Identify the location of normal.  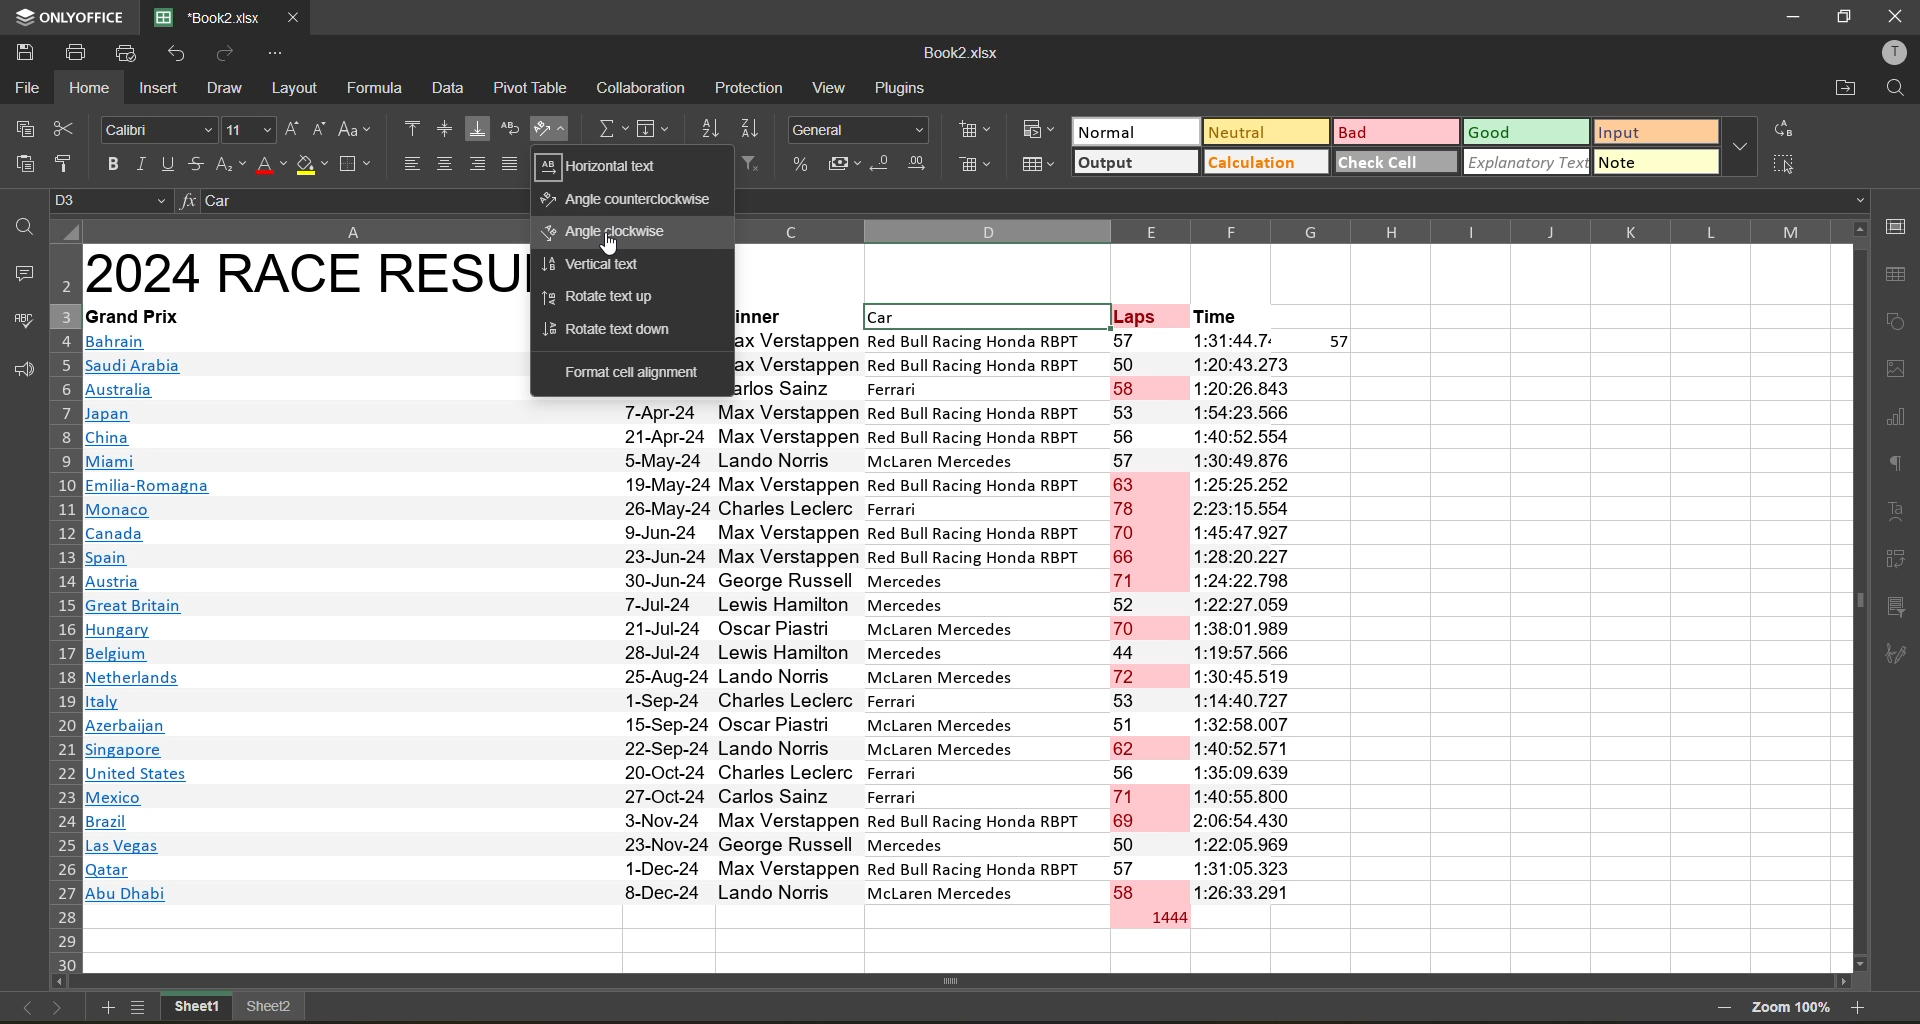
(1133, 131).